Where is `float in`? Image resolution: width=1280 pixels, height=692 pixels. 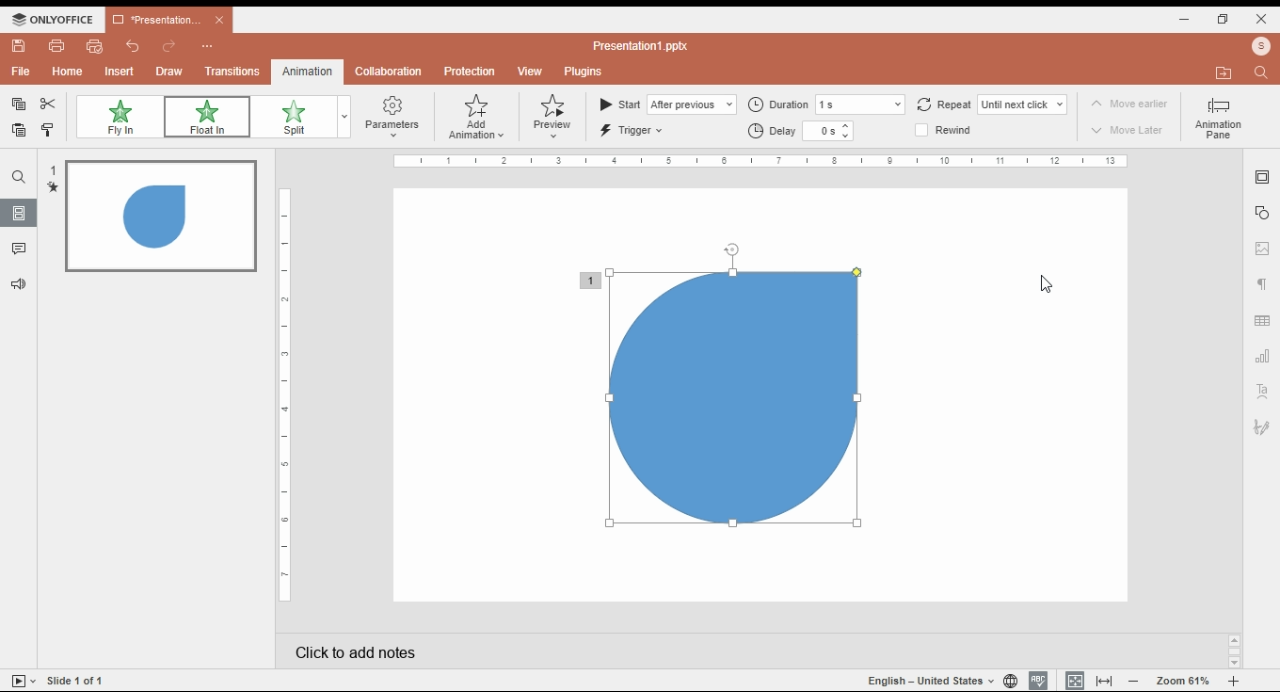
float in is located at coordinates (206, 118).